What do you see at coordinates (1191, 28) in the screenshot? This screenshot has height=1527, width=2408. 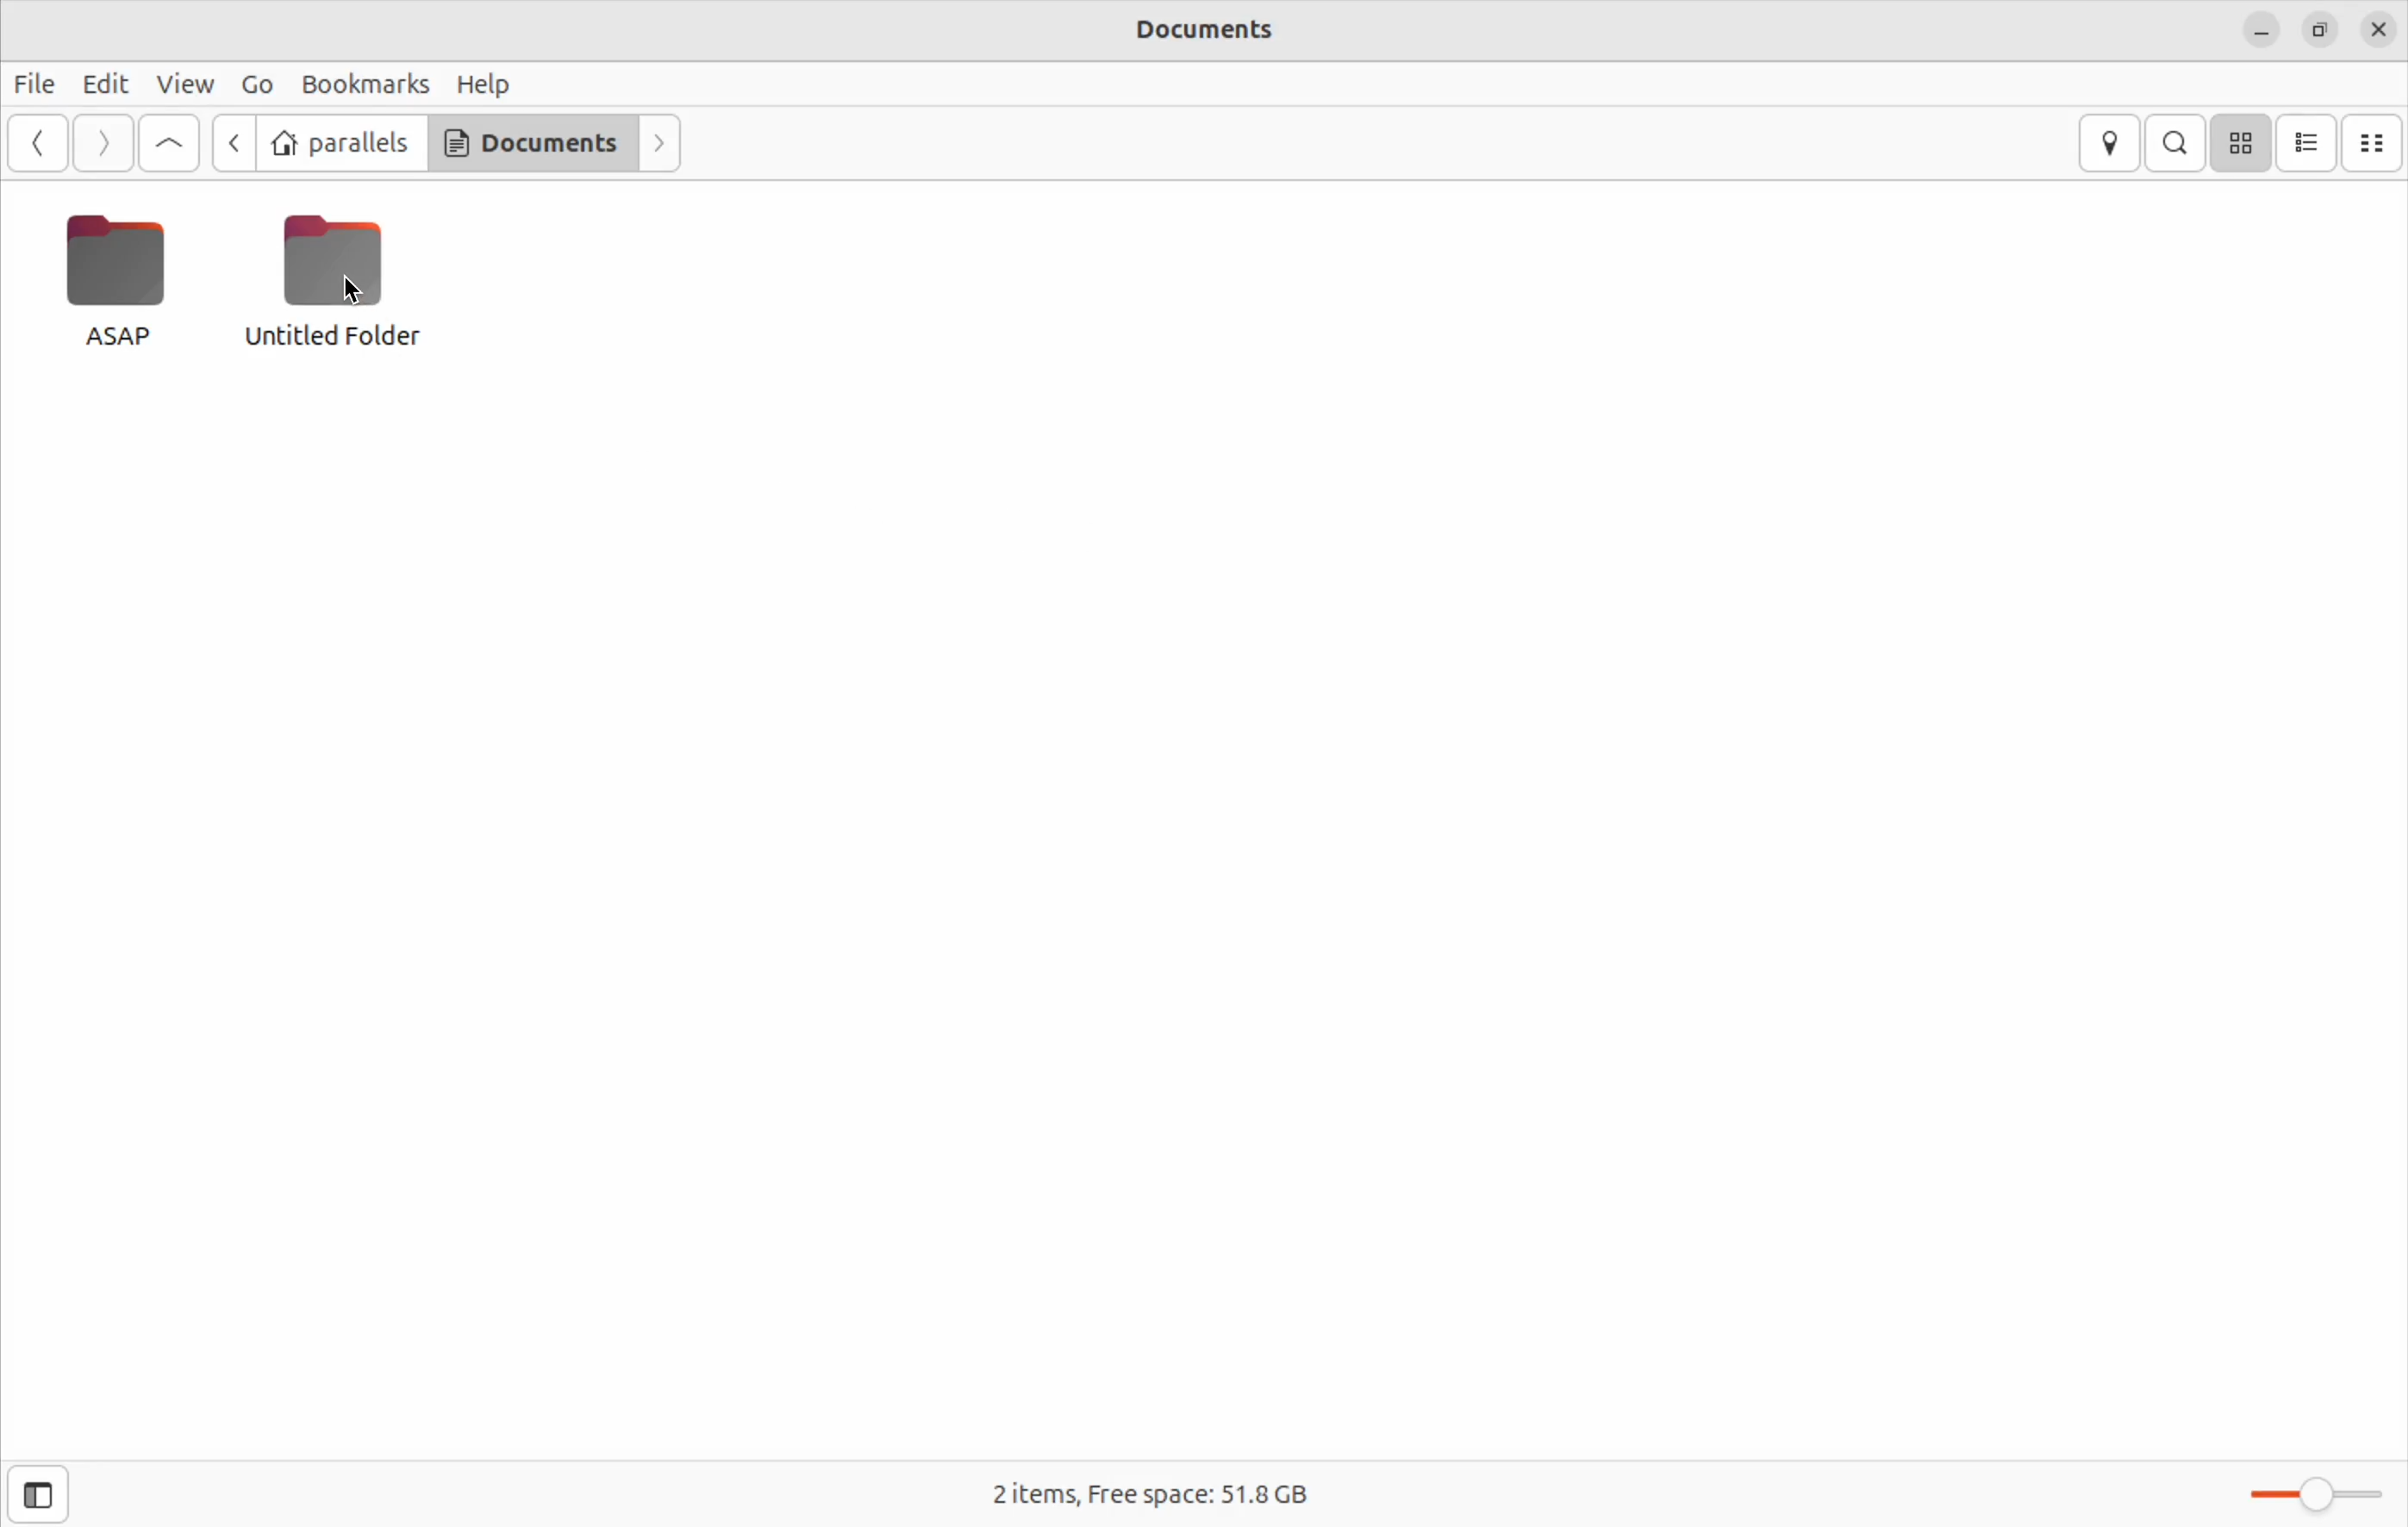 I see `Documents` at bounding box center [1191, 28].